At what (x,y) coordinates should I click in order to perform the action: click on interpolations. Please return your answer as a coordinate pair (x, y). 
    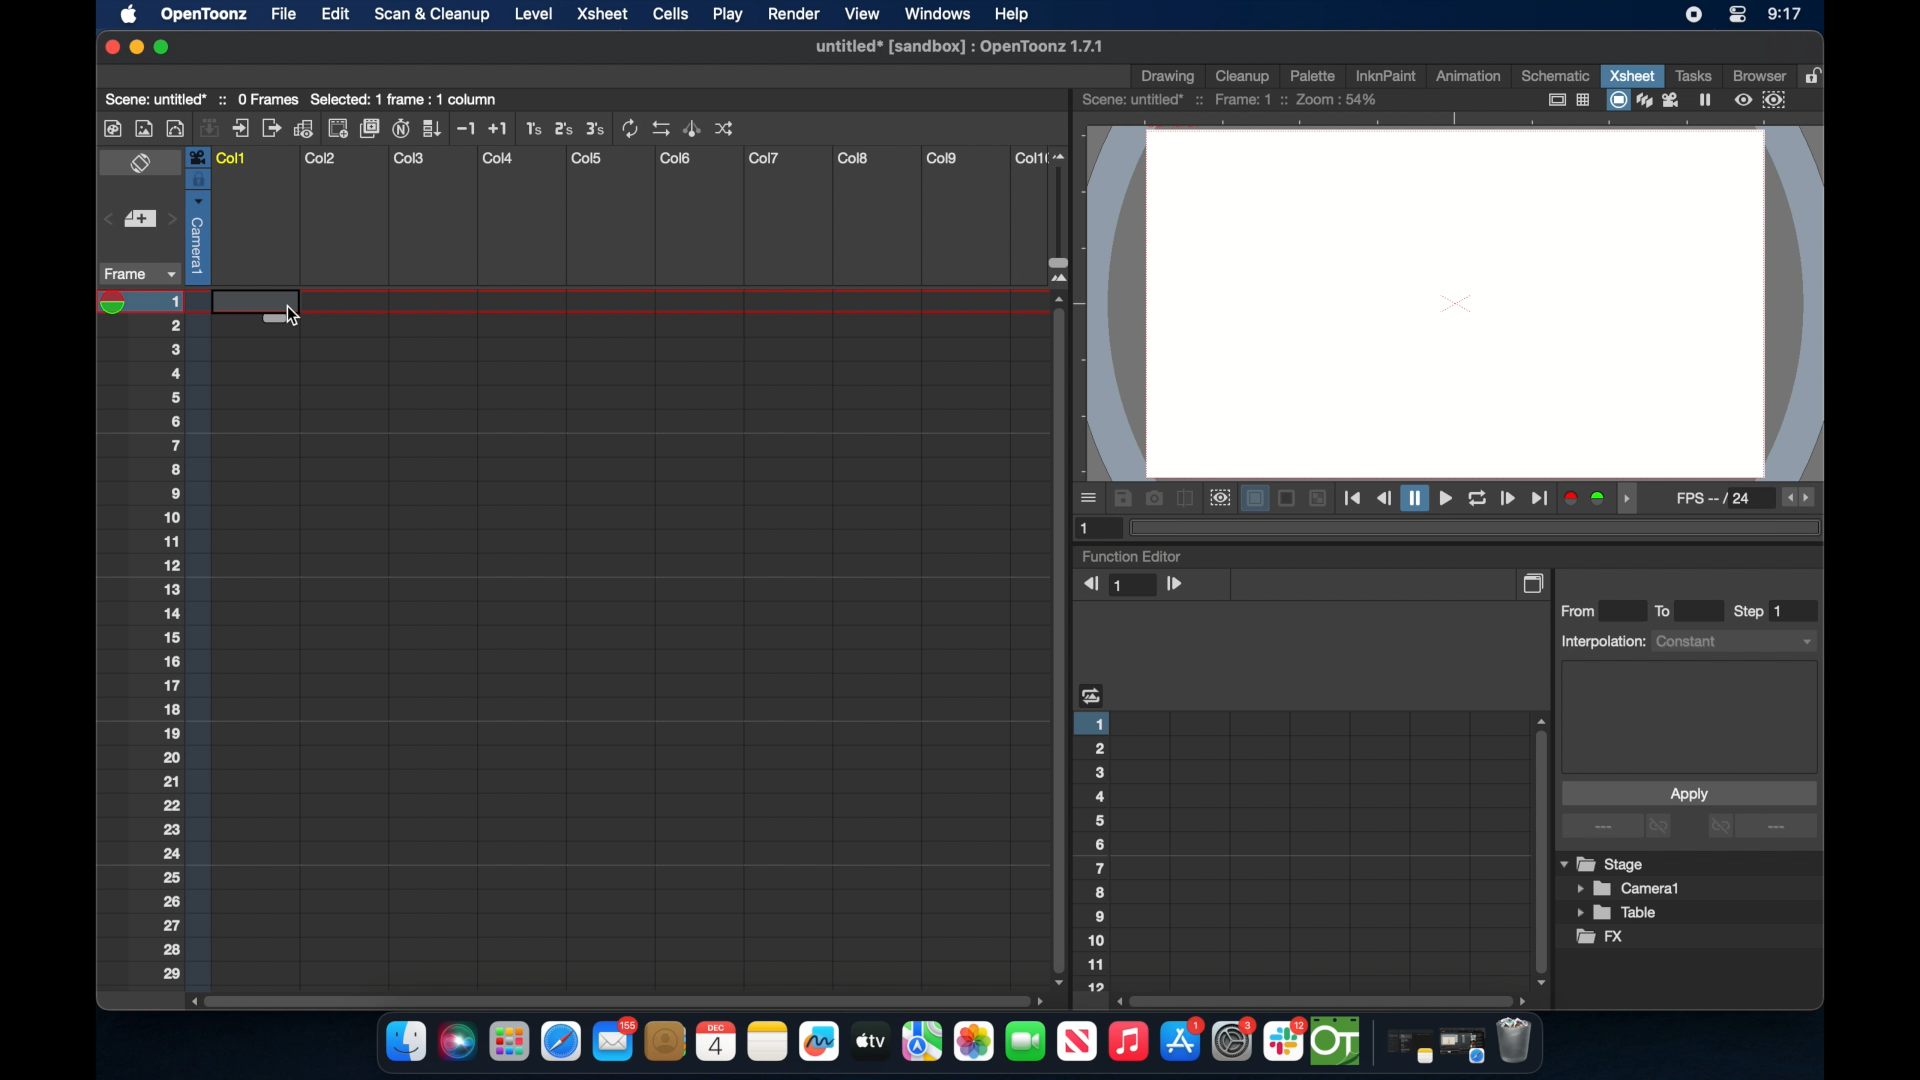
    Looking at the image, I should click on (1686, 640).